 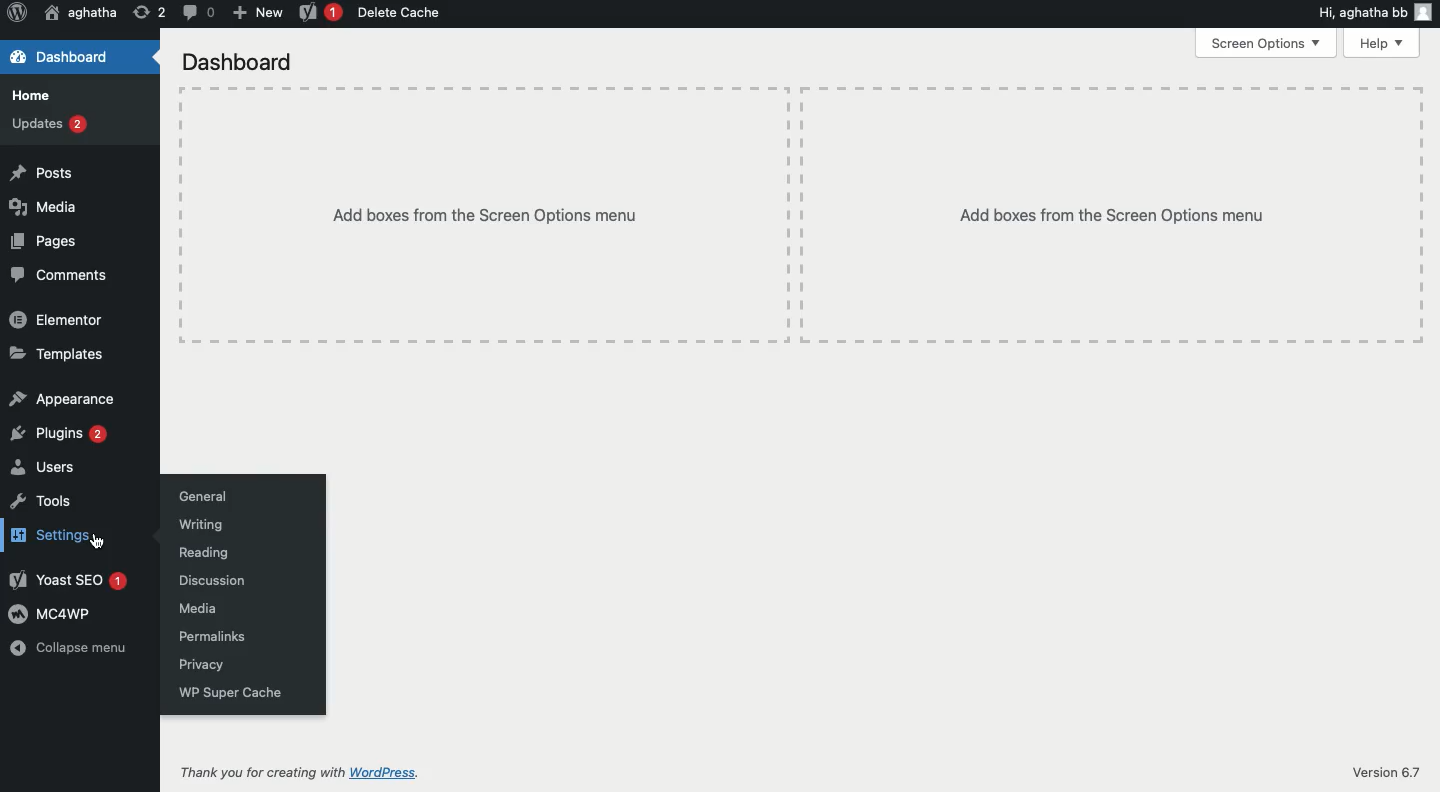 What do you see at coordinates (1383, 43) in the screenshot?
I see `Help` at bounding box center [1383, 43].